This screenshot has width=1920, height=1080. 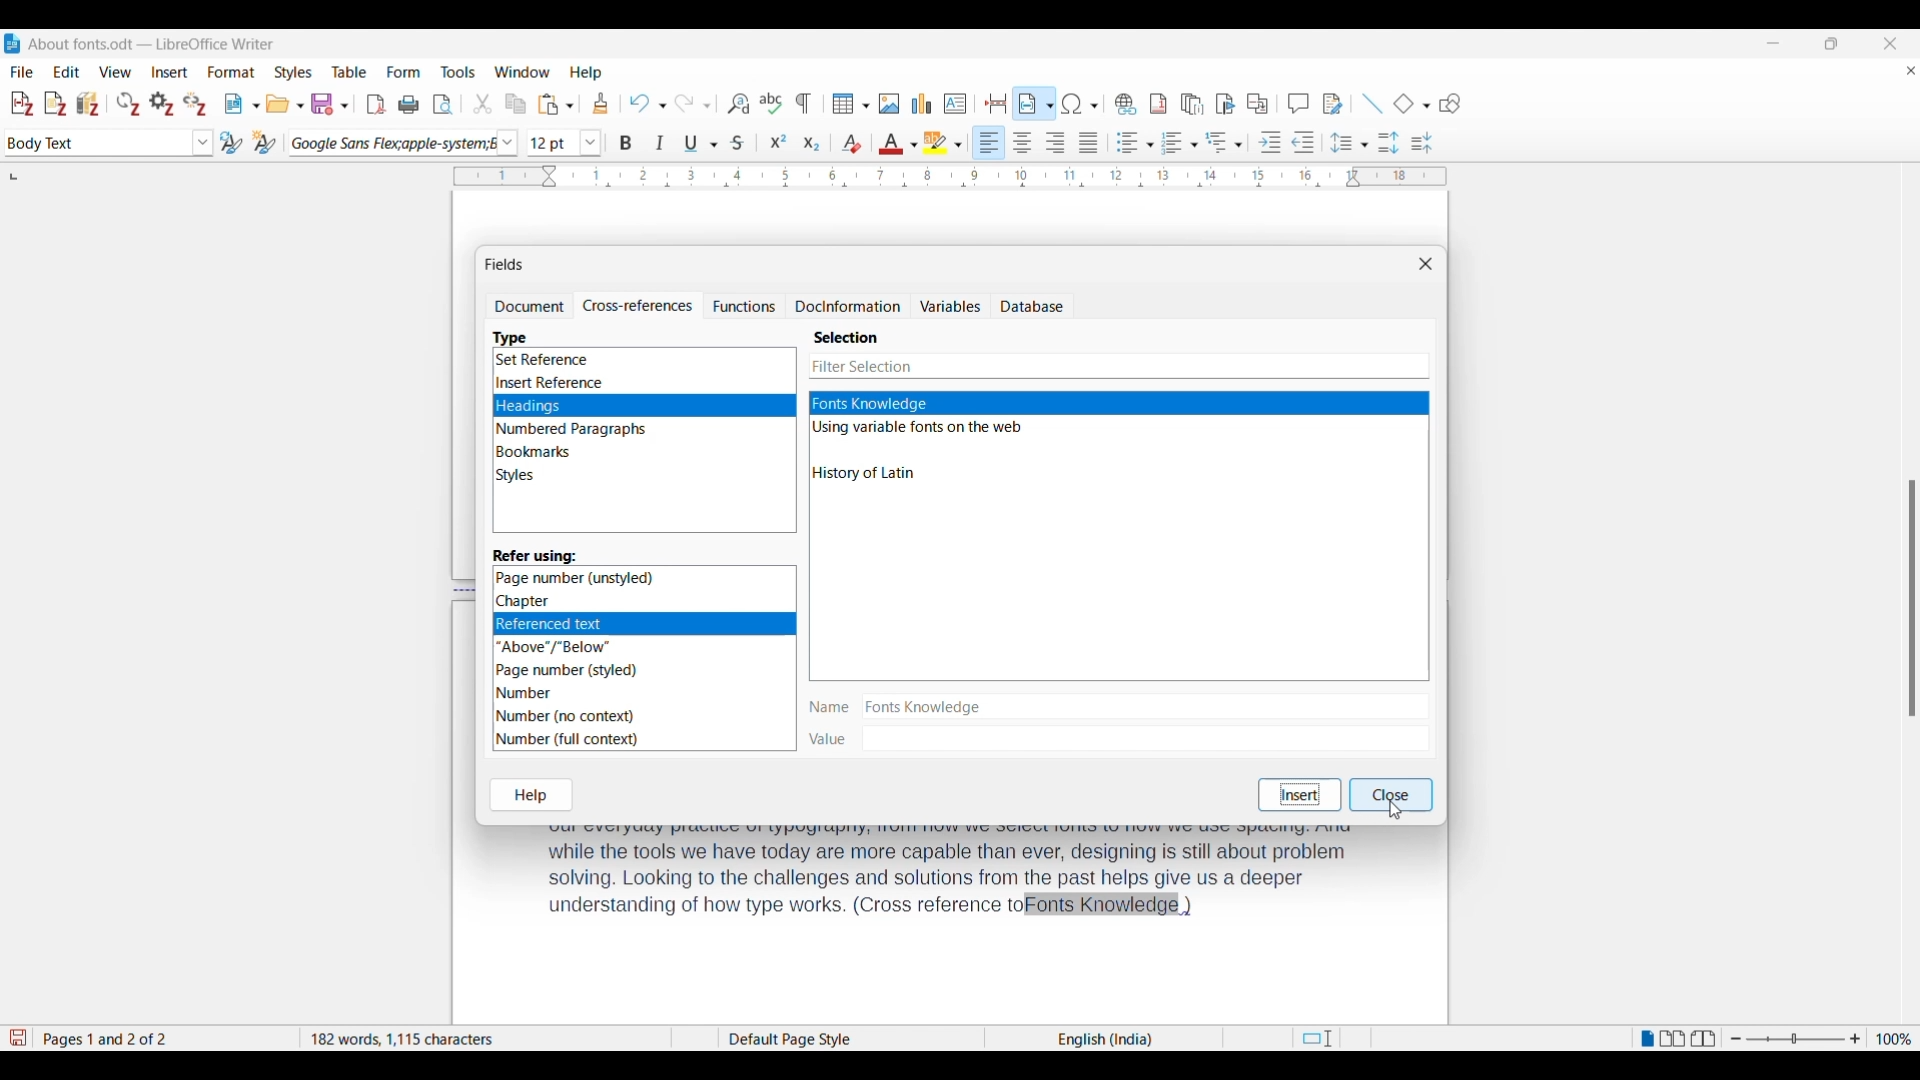 What do you see at coordinates (1795, 1040) in the screenshot?
I see `Change zoom slider` at bounding box center [1795, 1040].